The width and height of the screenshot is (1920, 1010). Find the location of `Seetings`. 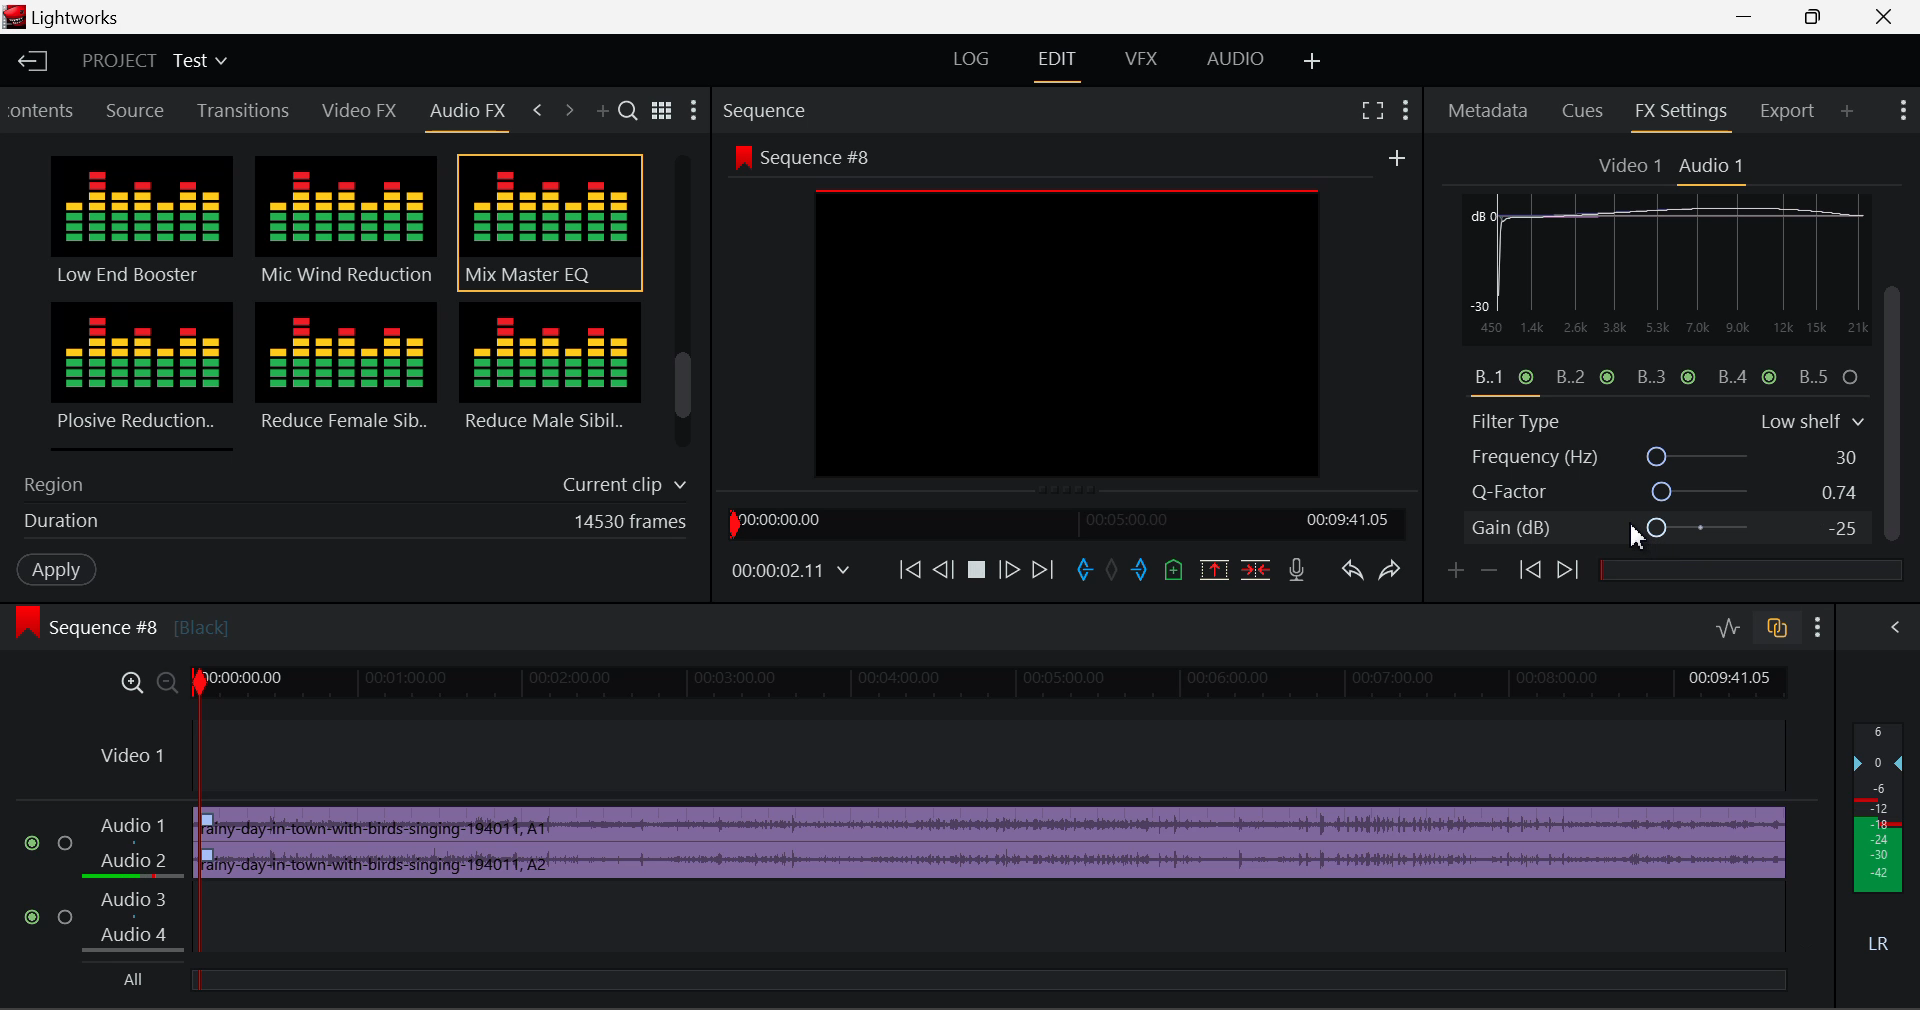

Seetings is located at coordinates (1867, 212).